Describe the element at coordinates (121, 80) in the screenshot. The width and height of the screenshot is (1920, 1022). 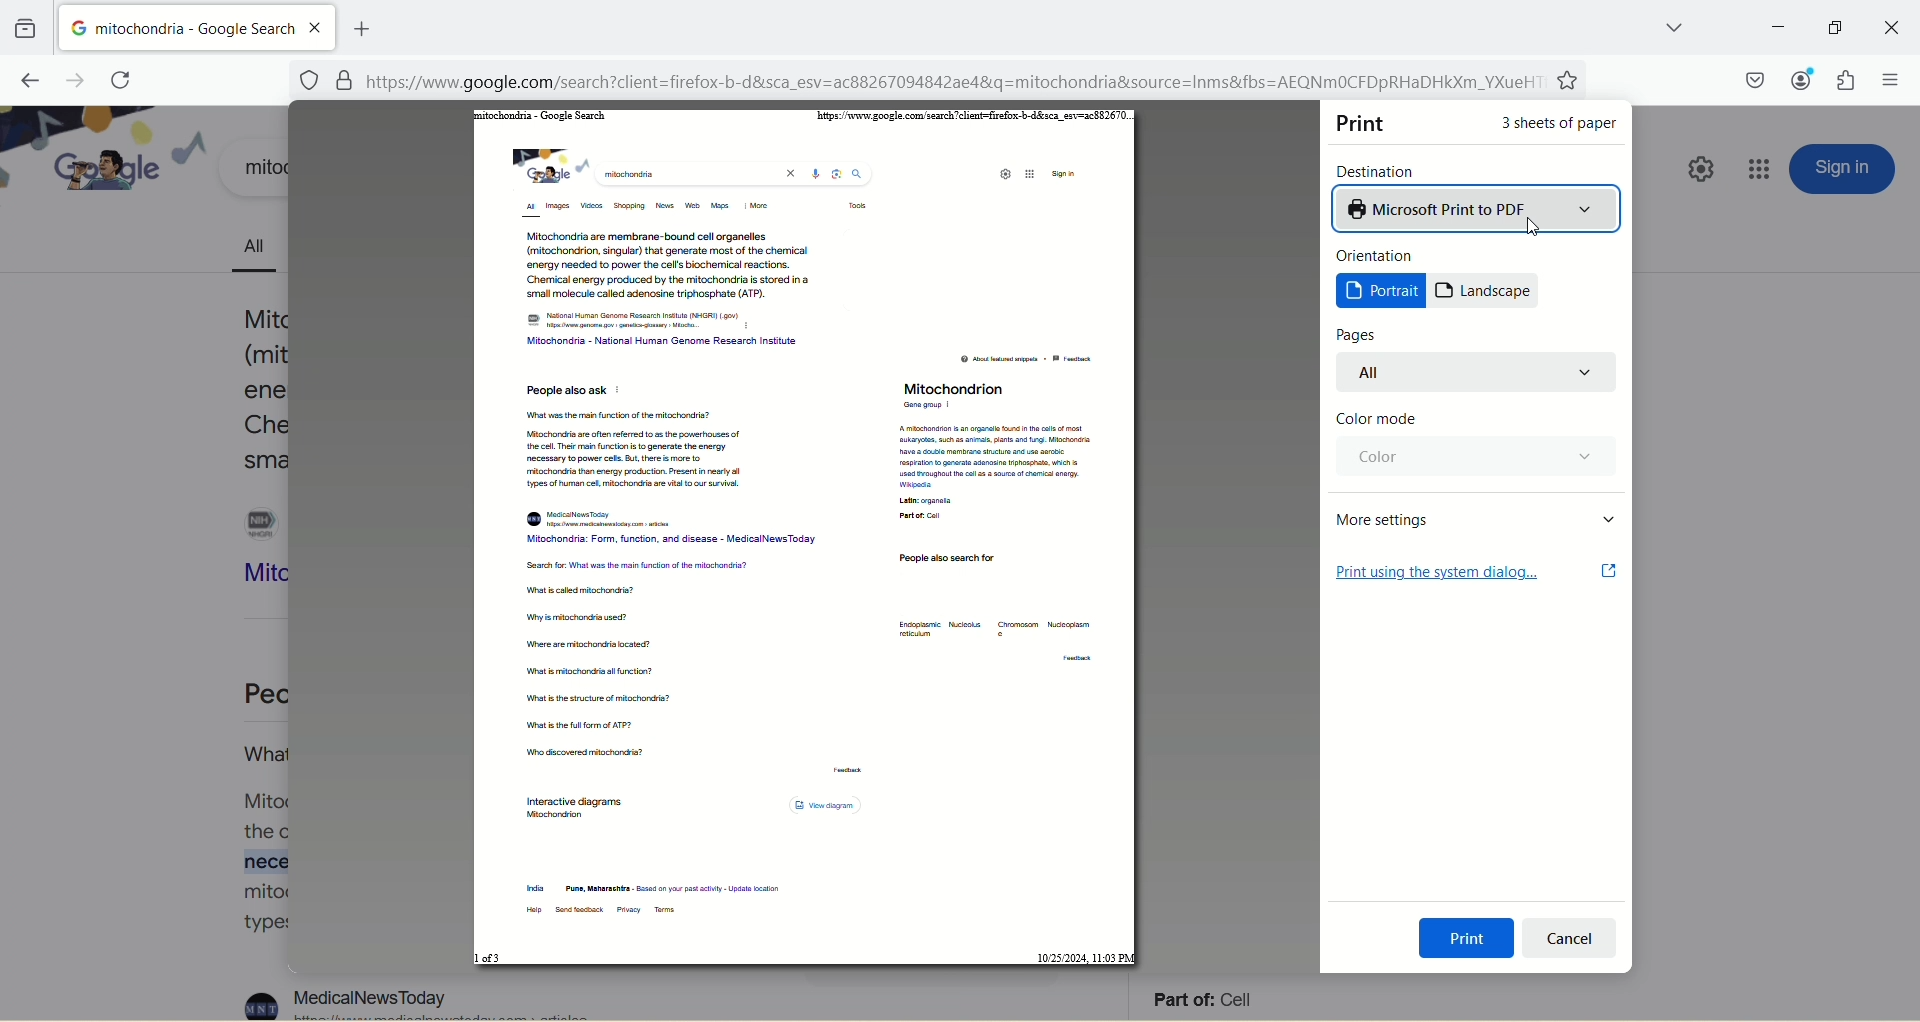
I see `reload current page` at that location.